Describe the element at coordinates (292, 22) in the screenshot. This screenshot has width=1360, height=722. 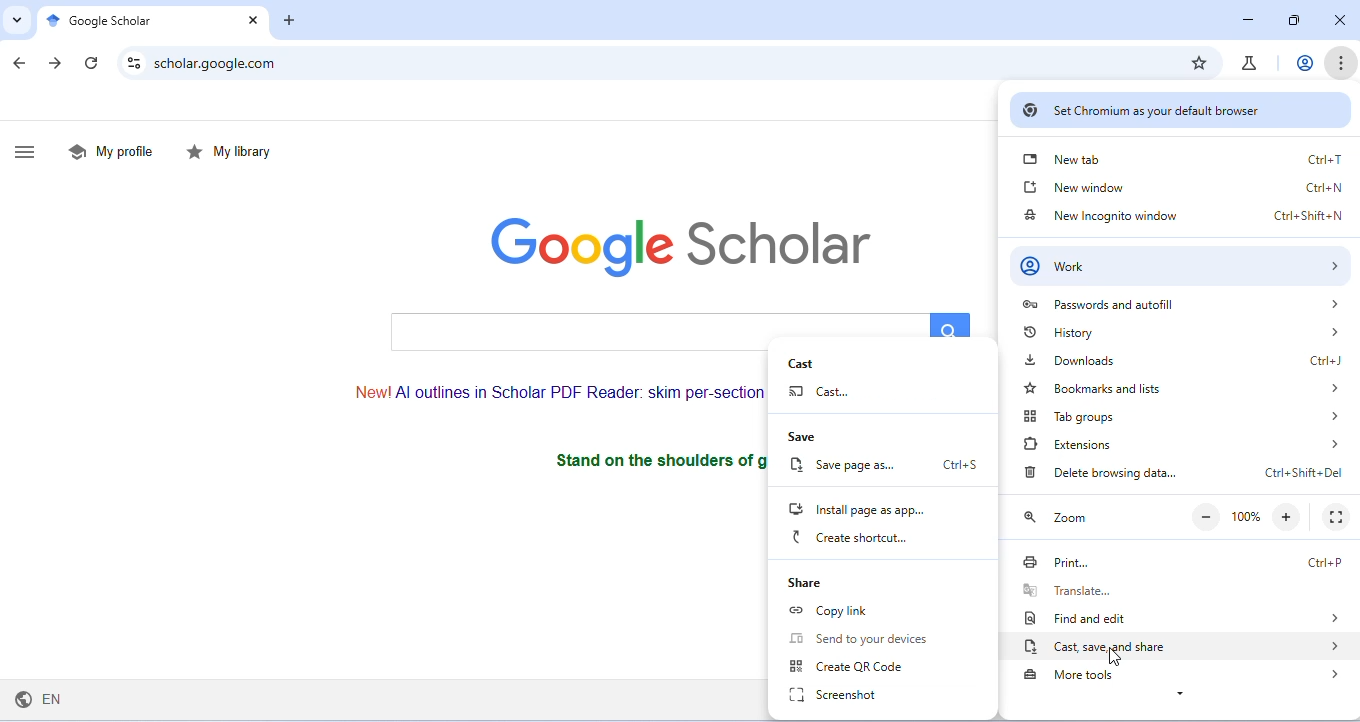
I see `add tab` at that location.